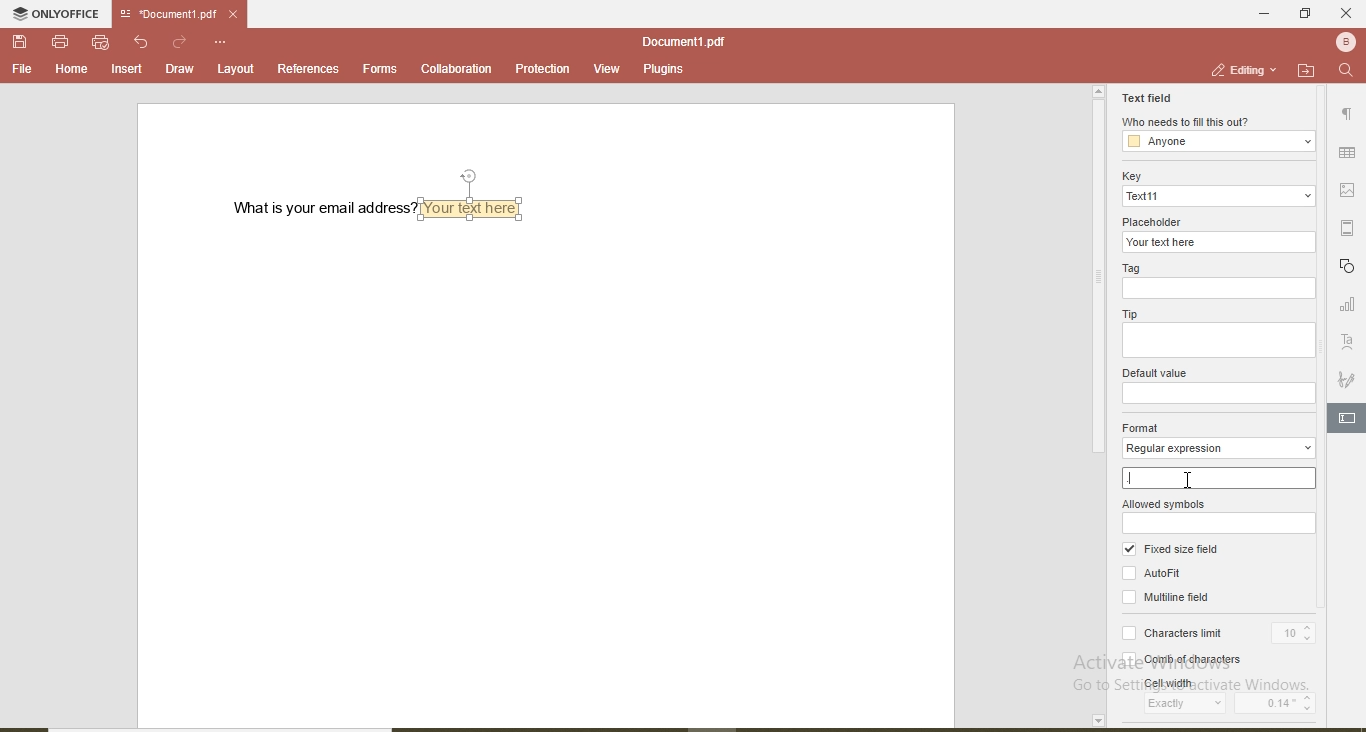 Image resolution: width=1366 pixels, height=732 pixels. What do you see at coordinates (1175, 656) in the screenshot?
I see `comb of characters` at bounding box center [1175, 656].